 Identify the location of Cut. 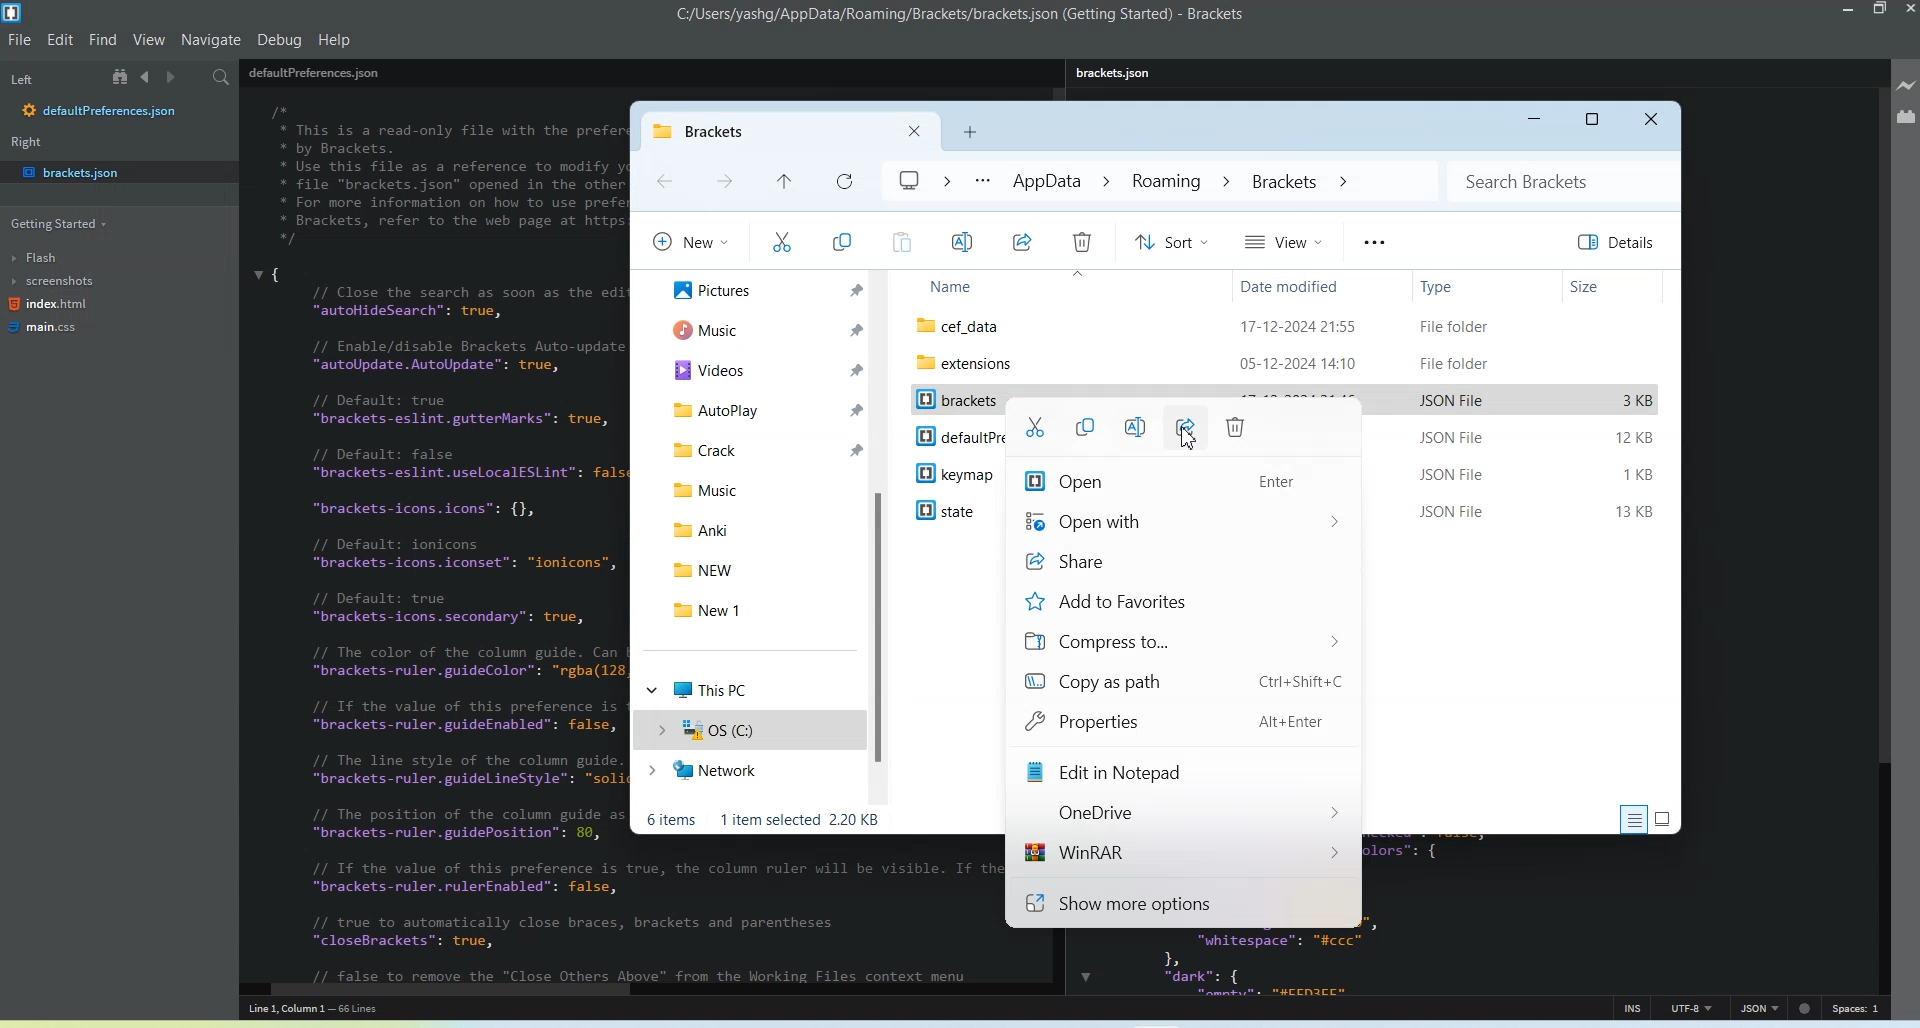
(1032, 426).